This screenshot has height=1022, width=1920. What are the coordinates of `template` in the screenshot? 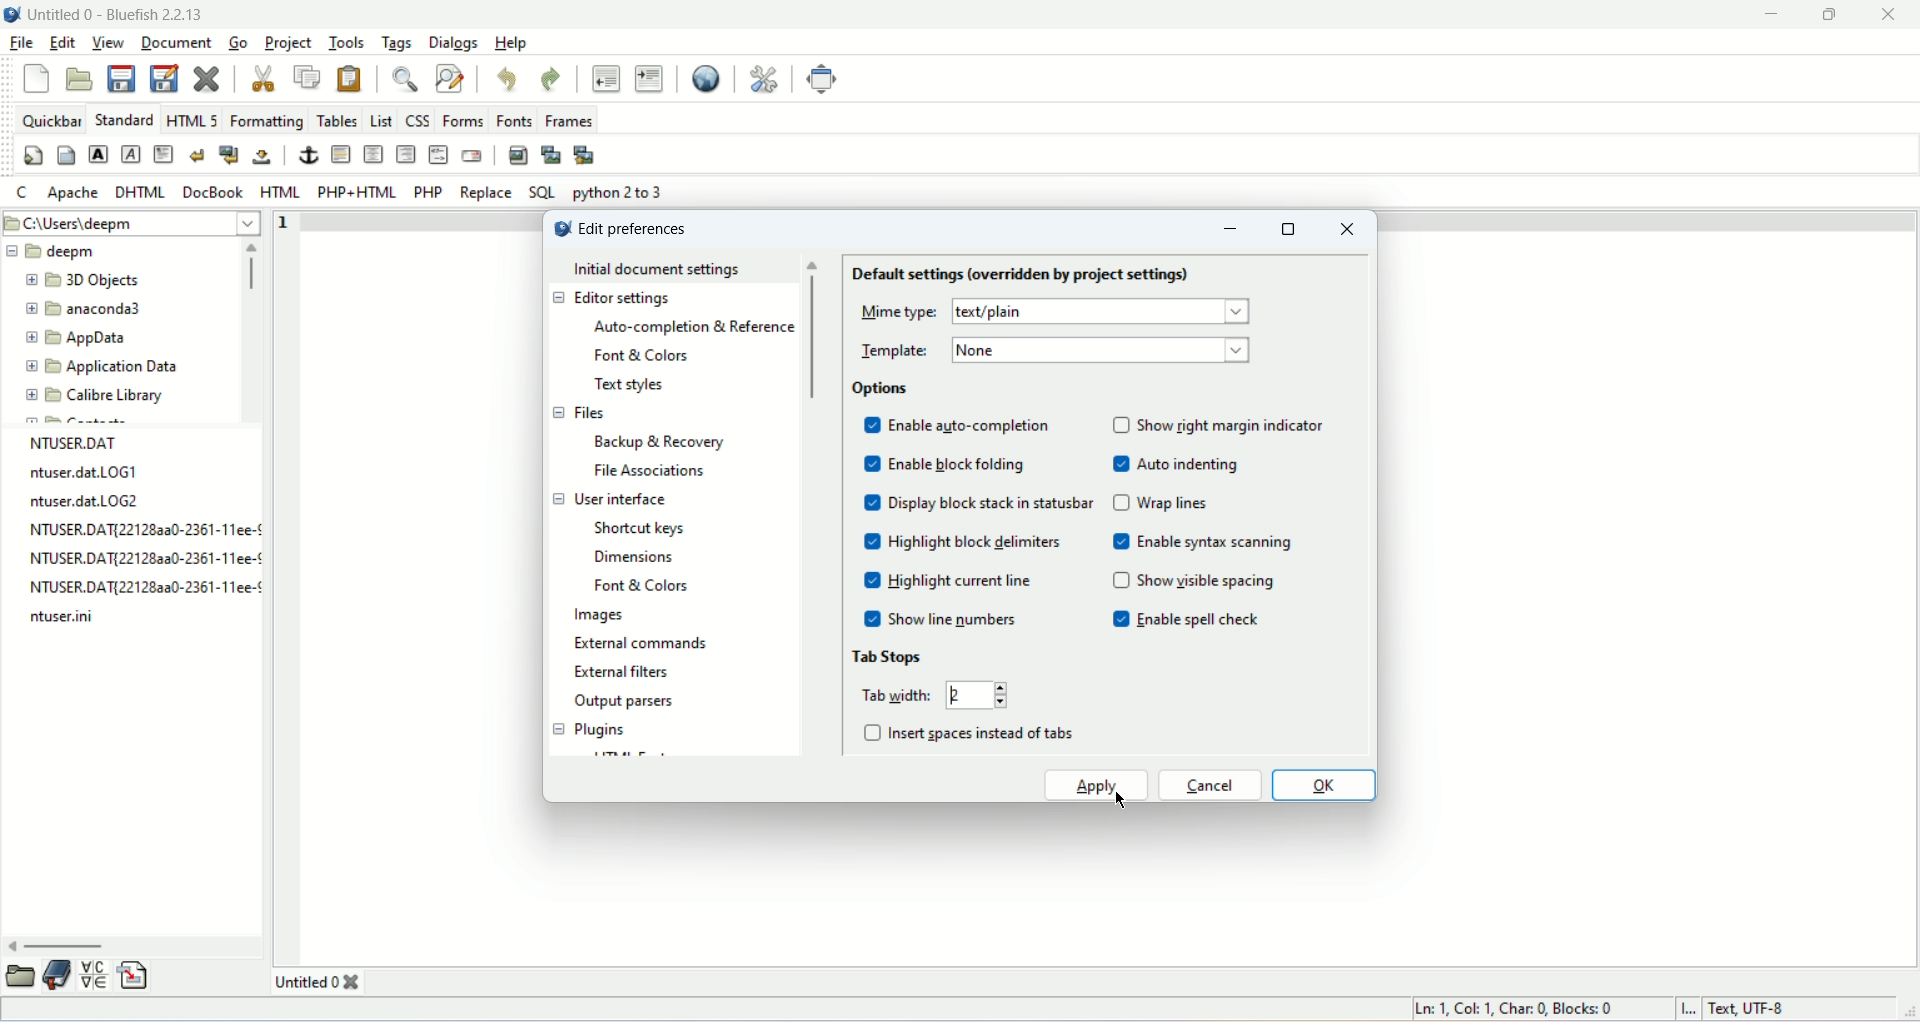 It's located at (891, 351).